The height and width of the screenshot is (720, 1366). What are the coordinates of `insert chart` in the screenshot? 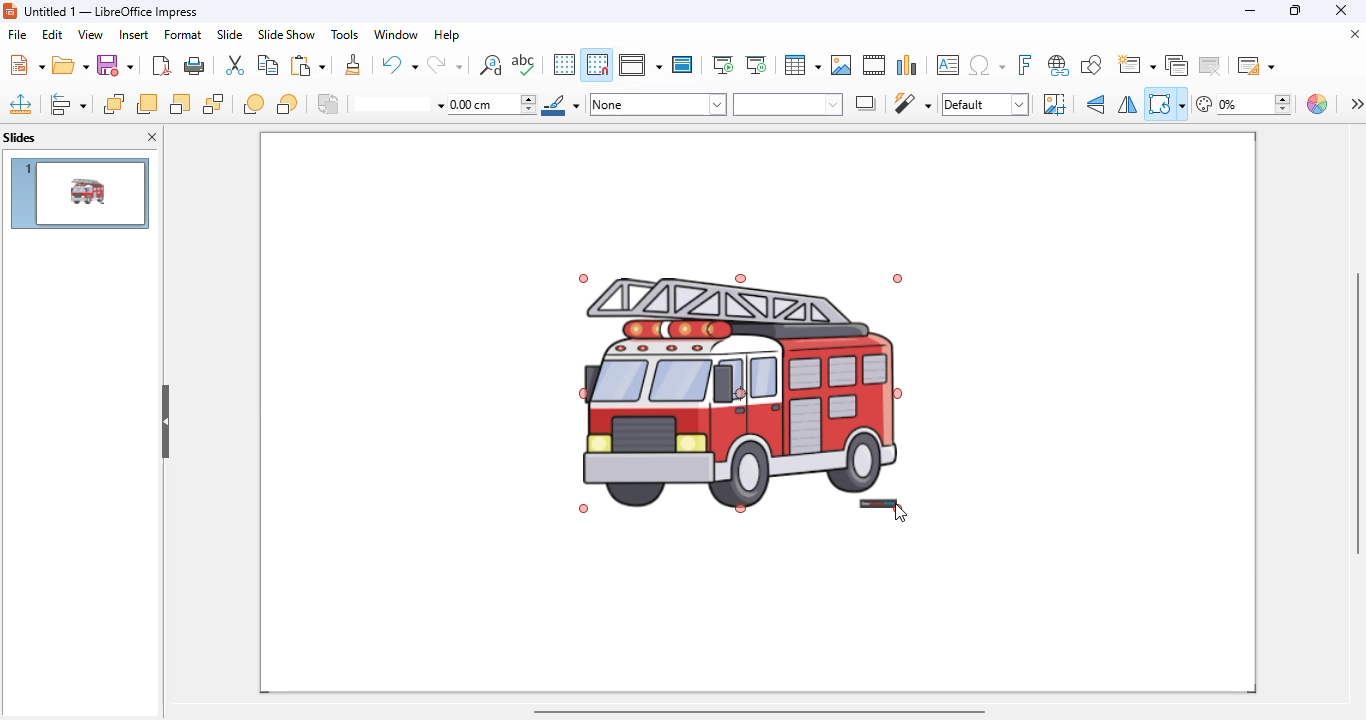 It's located at (908, 64).